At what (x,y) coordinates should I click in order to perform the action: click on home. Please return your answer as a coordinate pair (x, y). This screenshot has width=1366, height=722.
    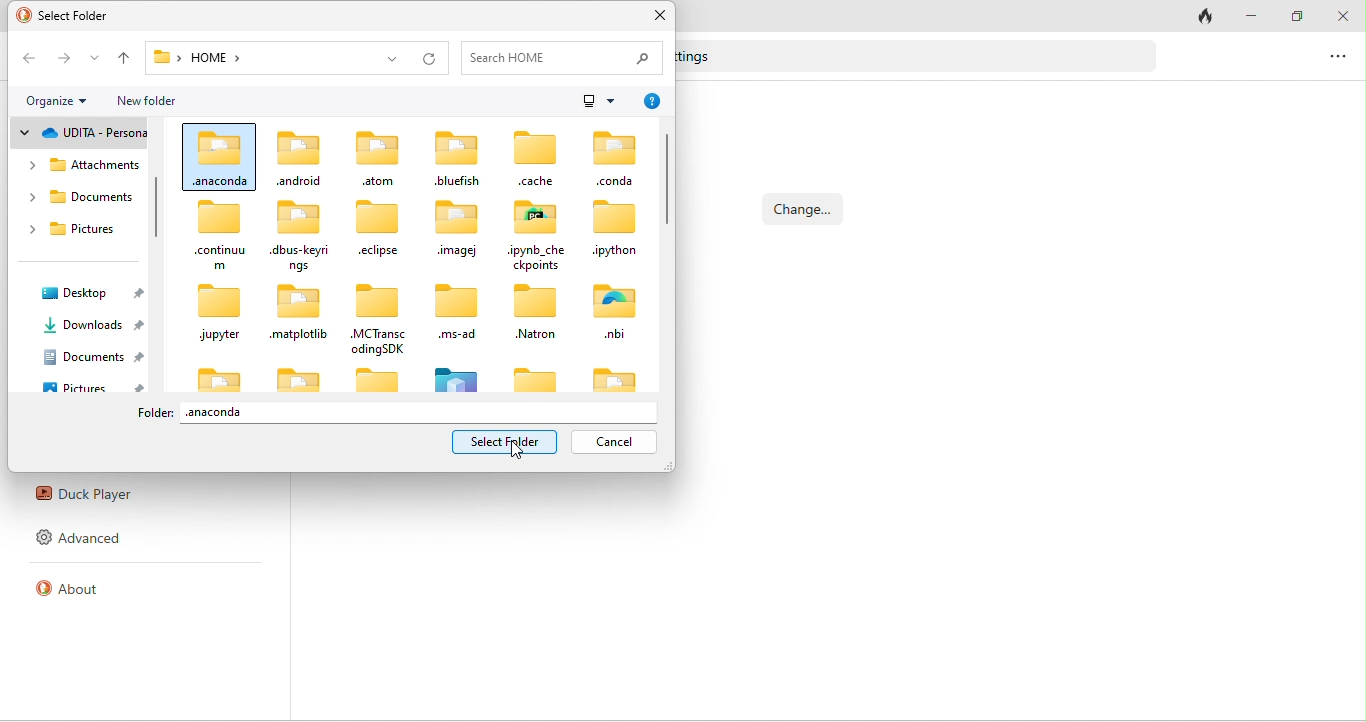
    Looking at the image, I should click on (219, 59).